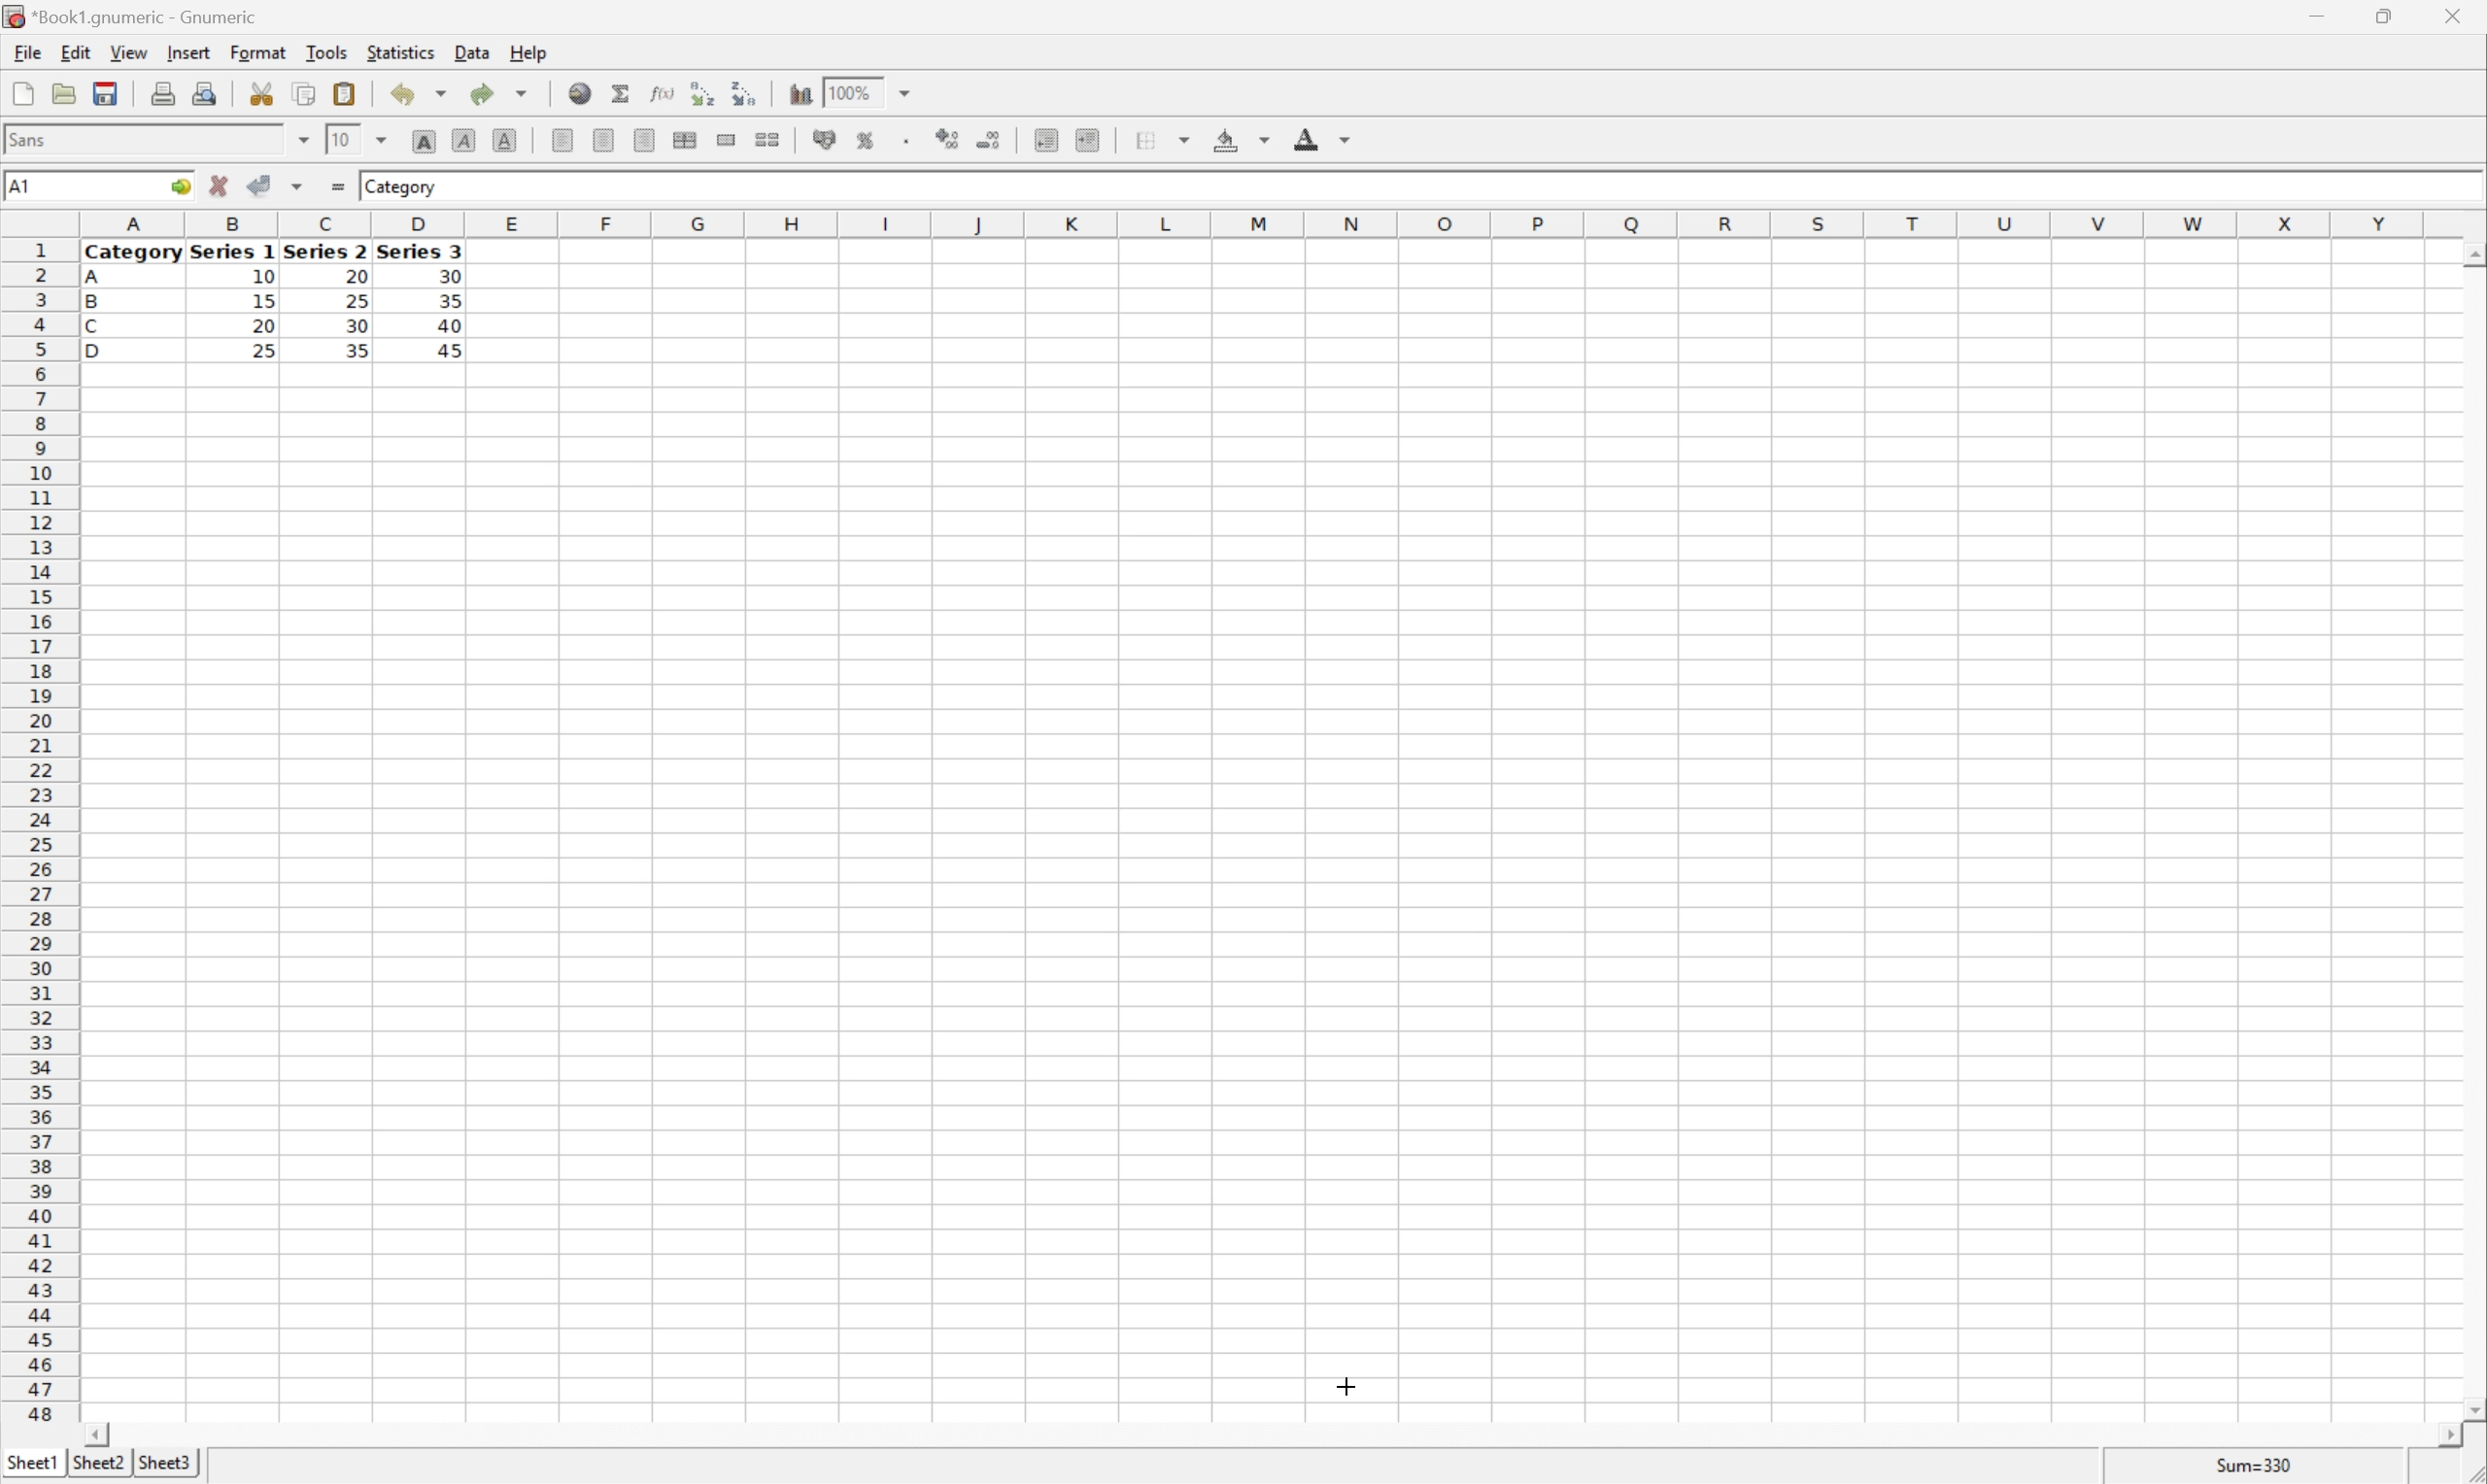 The image size is (2487, 1484). What do you see at coordinates (263, 278) in the screenshot?
I see `10` at bounding box center [263, 278].